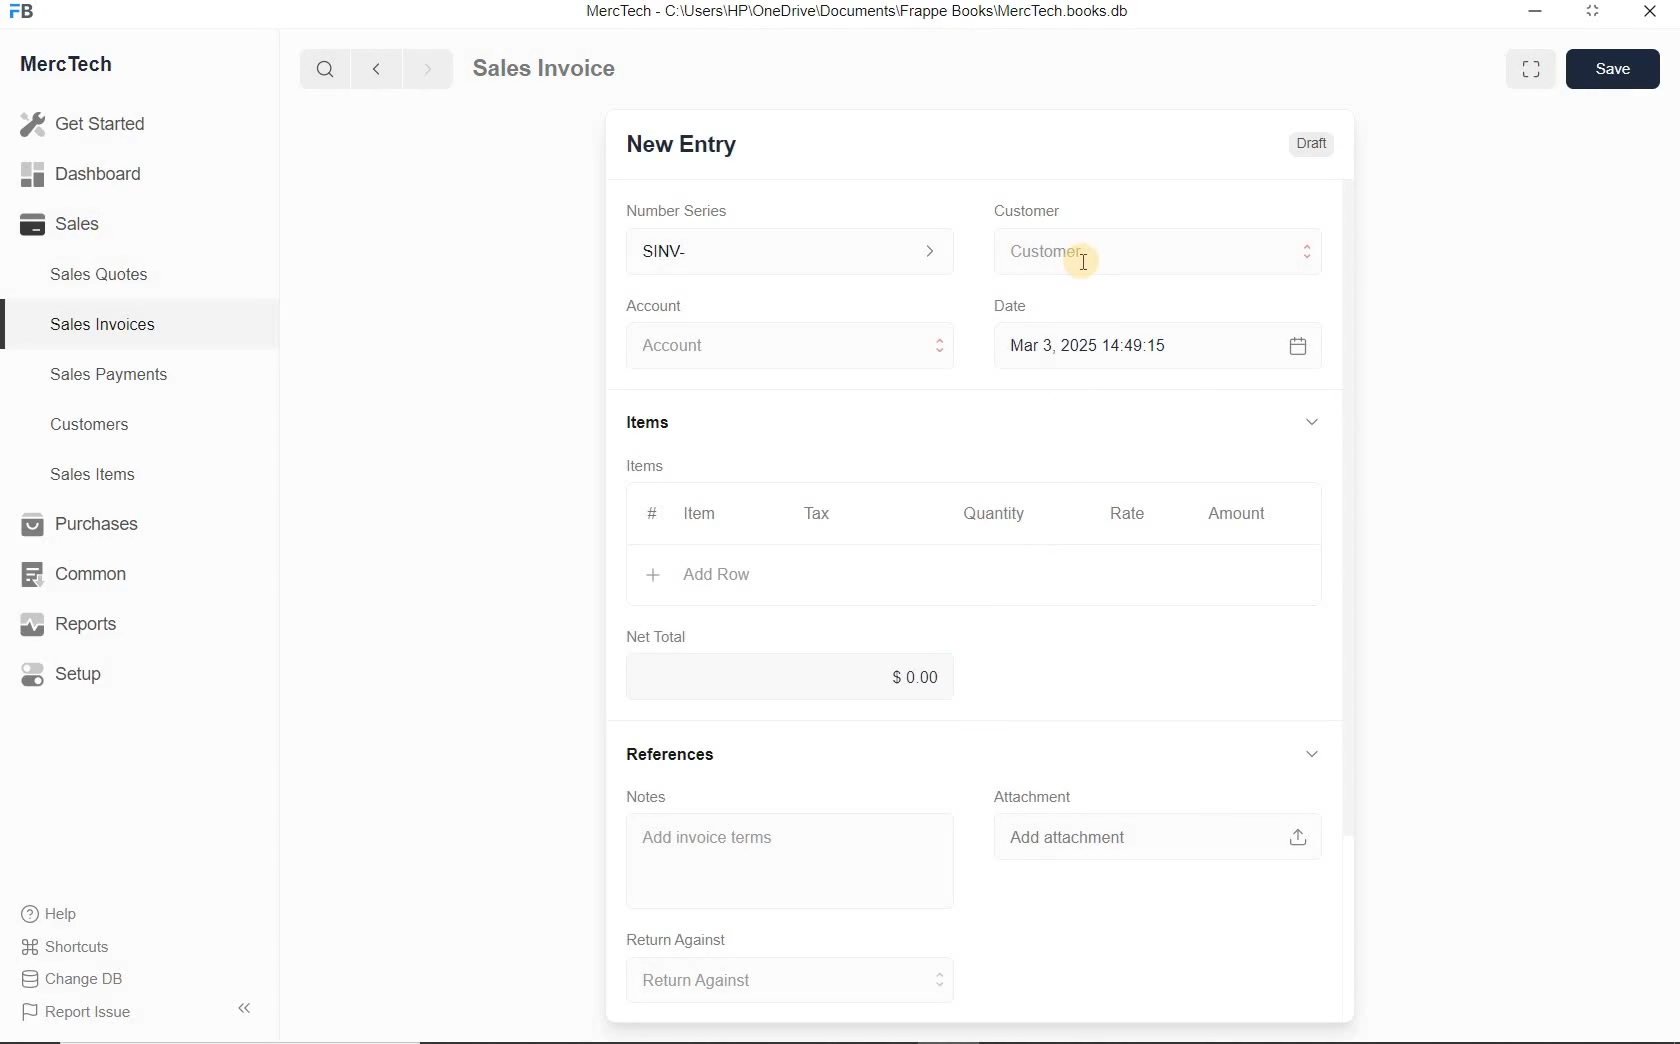  Describe the element at coordinates (1040, 211) in the screenshot. I see `Customer` at that location.